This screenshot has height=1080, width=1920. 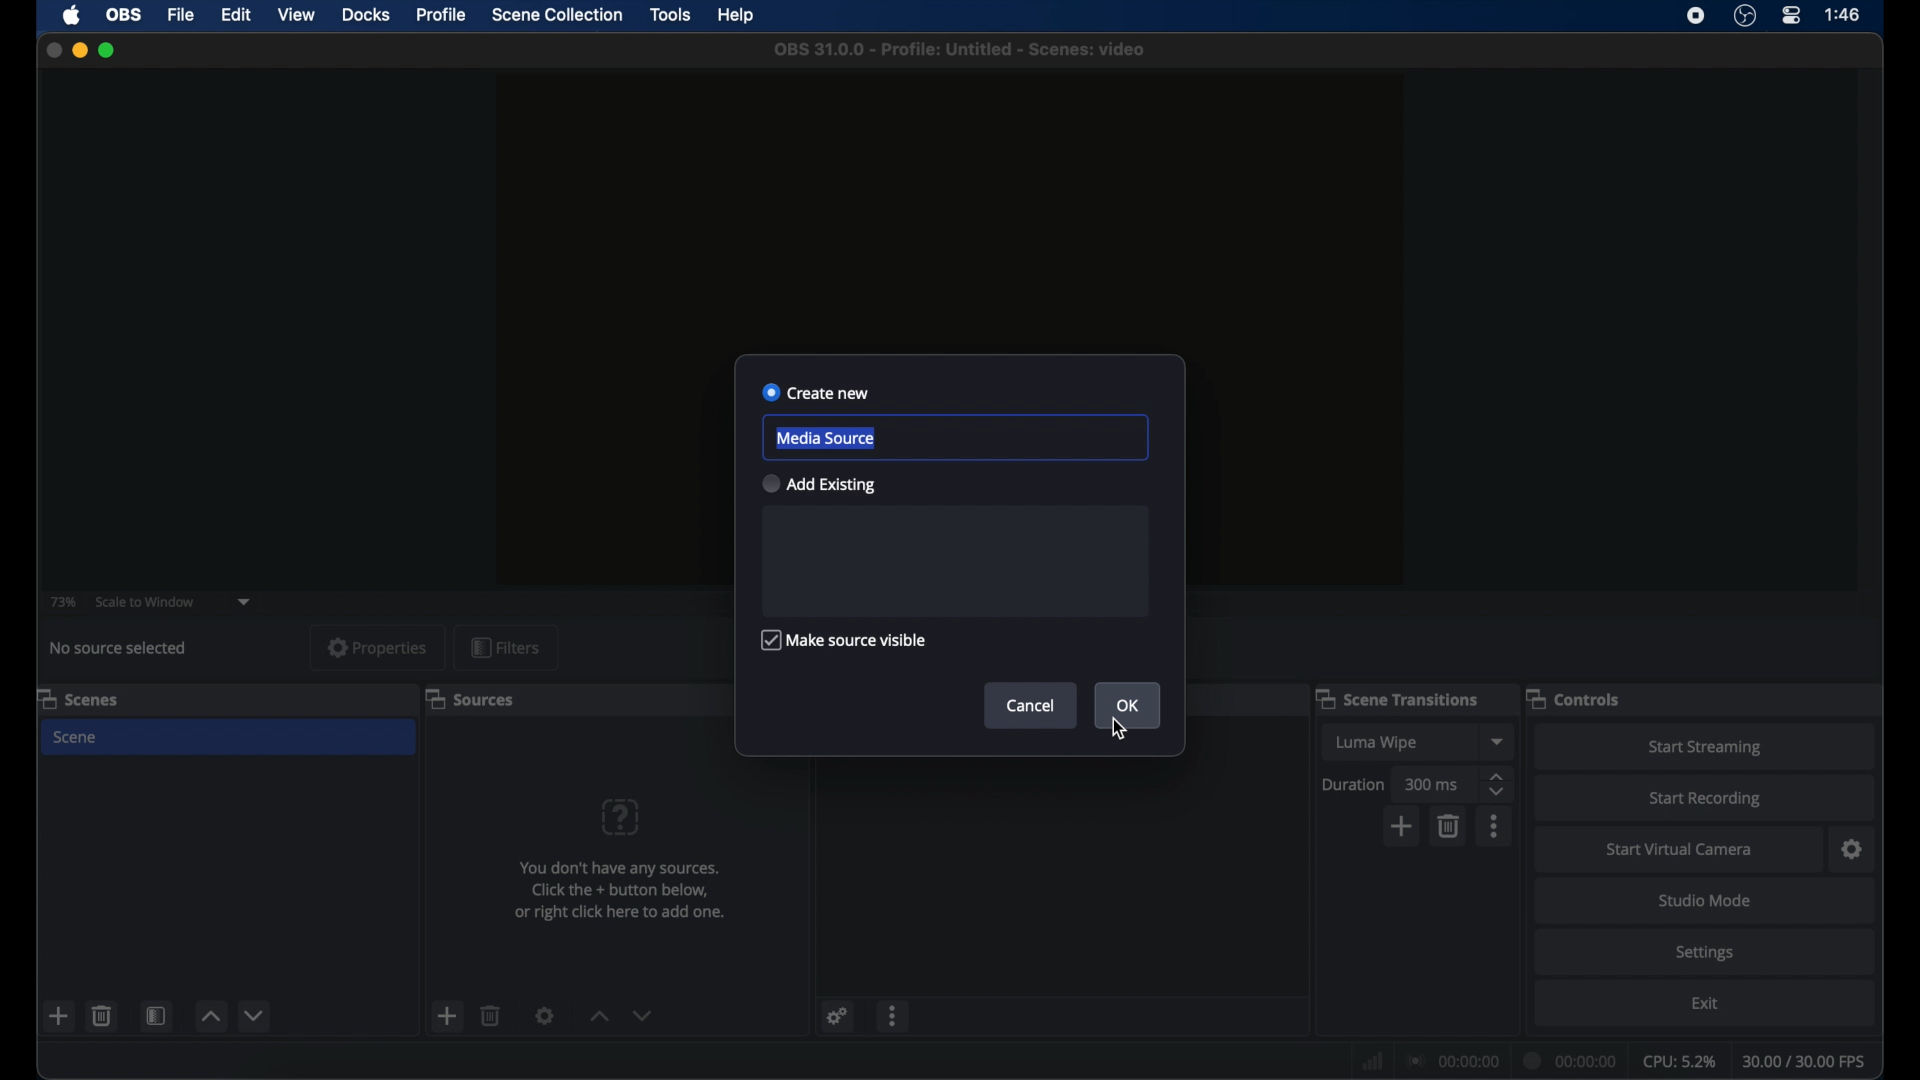 I want to click on scene transitions, so click(x=1396, y=698).